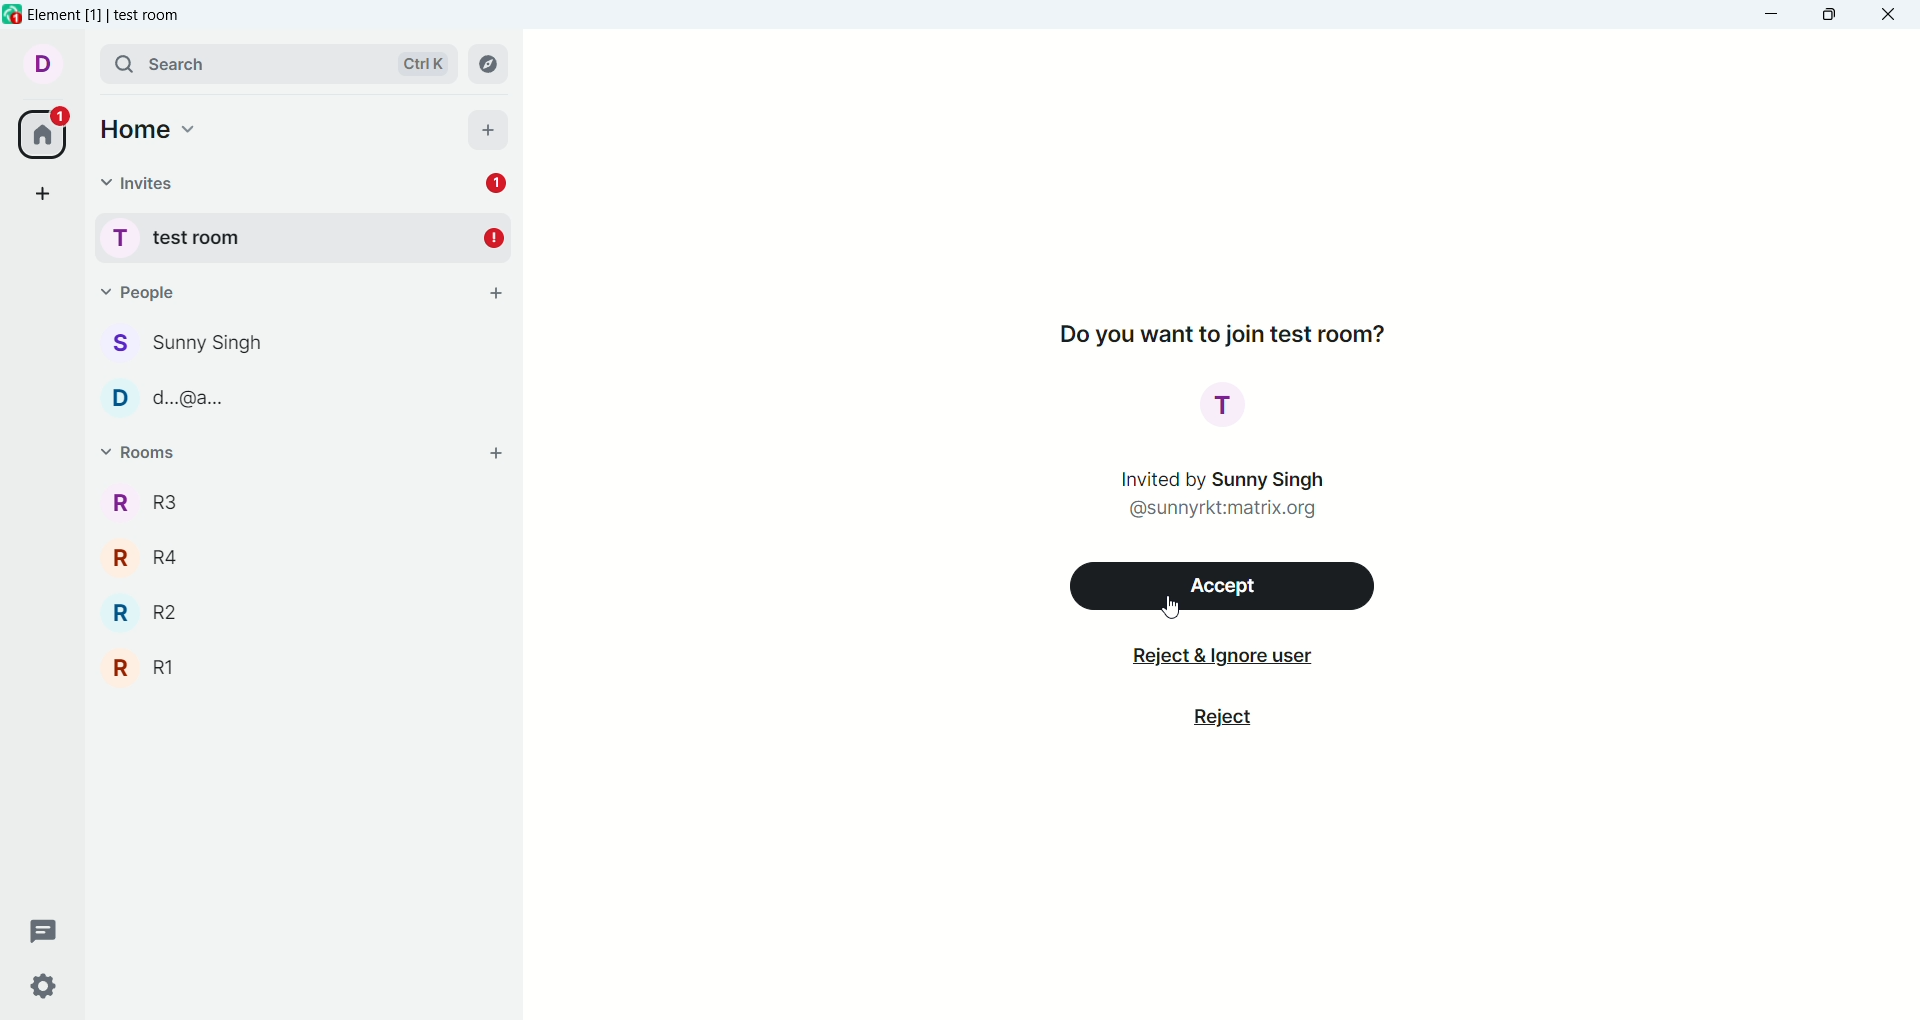 Image resolution: width=1920 pixels, height=1020 pixels. What do you see at coordinates (299, 610) in the screenshot?
I see `R2` at bounding box center [299, 610].